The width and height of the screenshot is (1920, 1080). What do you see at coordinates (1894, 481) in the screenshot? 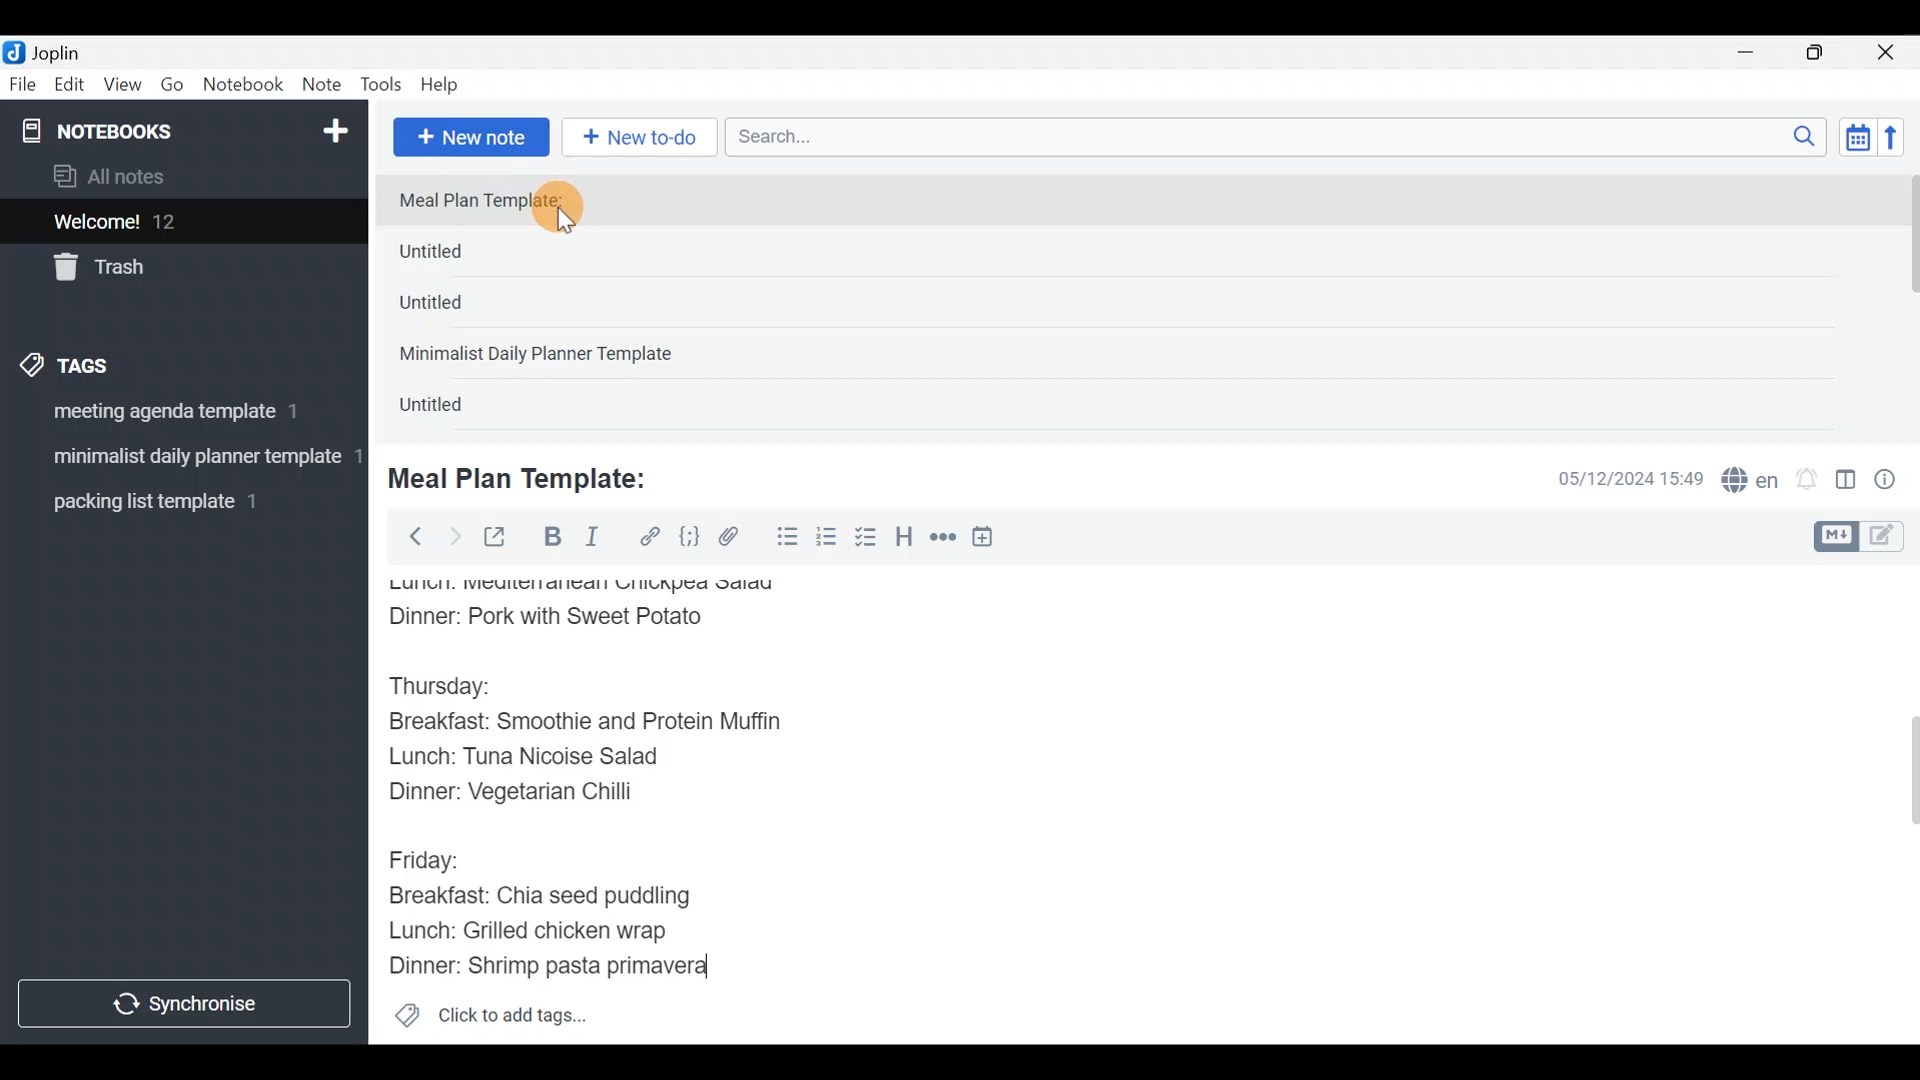
I see `Note properties` at bounding box center [1894, 481].